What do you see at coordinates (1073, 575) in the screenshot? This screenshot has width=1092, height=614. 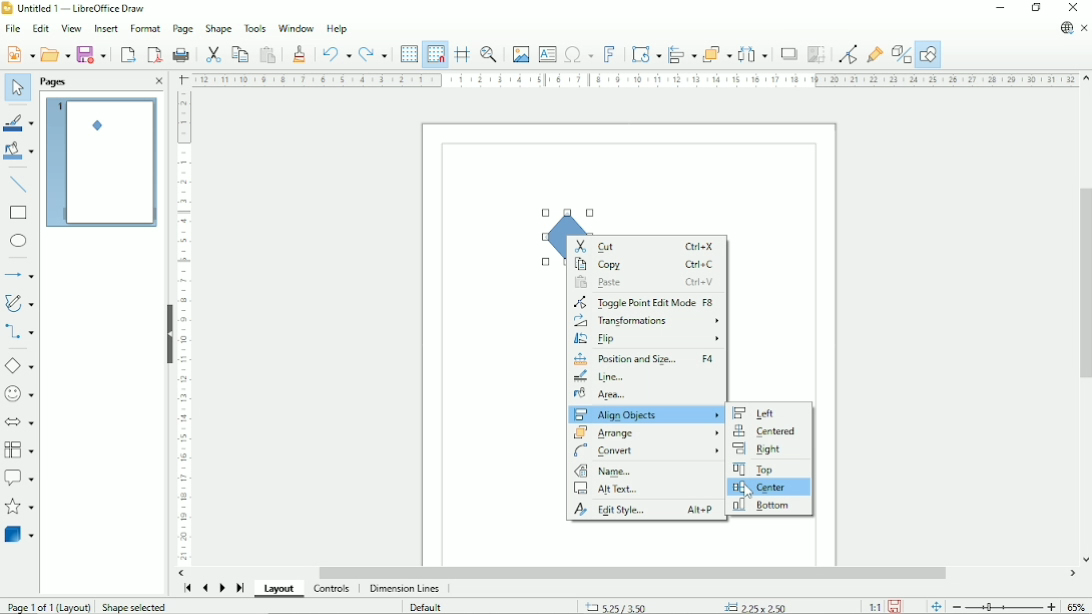 I see `Horizontal scroll button` at bounding box center [1073, 575].